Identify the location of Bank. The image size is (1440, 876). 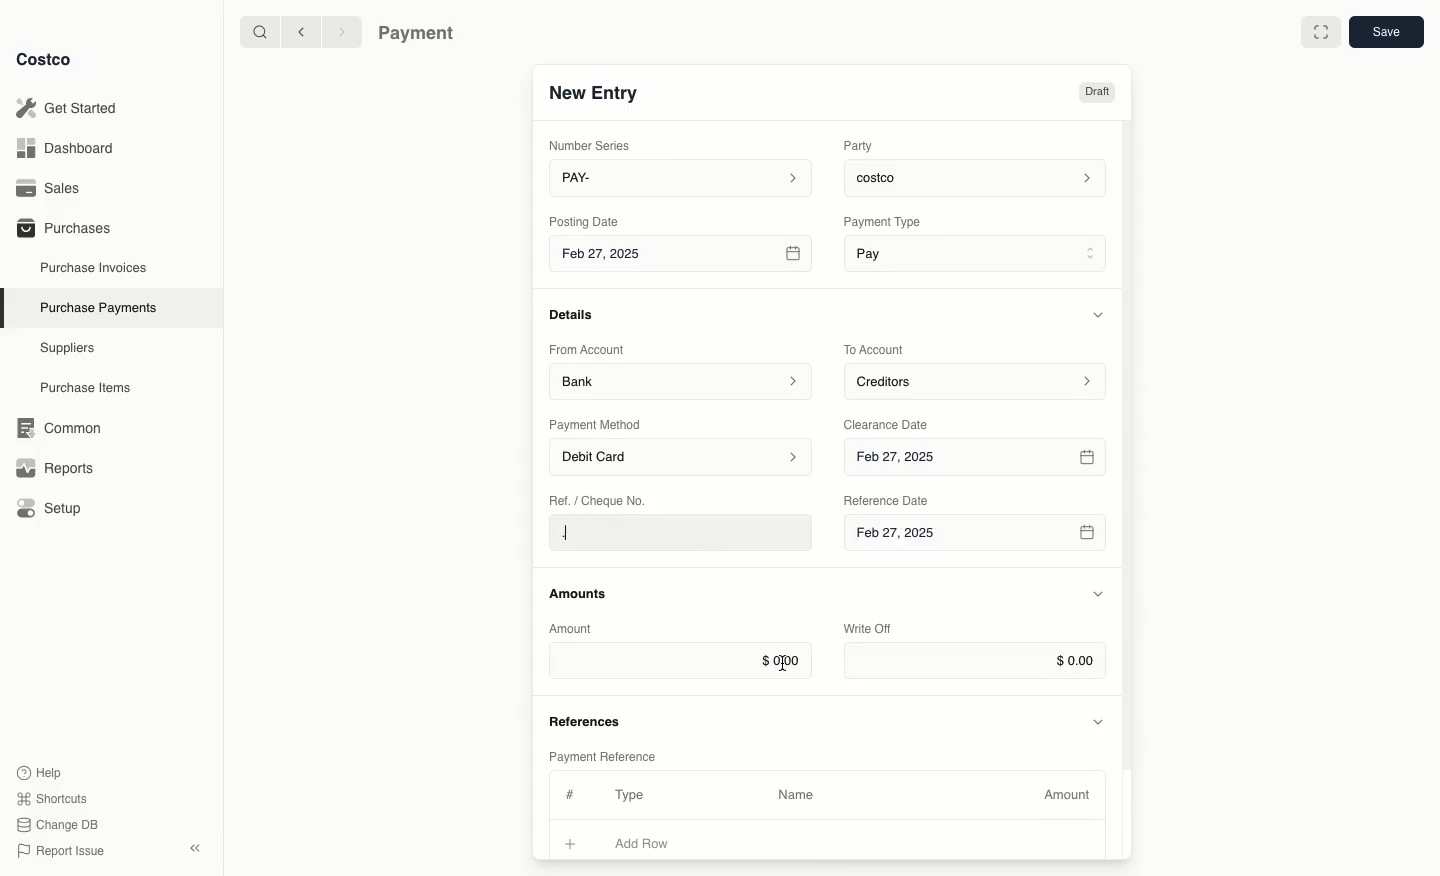
(681, 380).